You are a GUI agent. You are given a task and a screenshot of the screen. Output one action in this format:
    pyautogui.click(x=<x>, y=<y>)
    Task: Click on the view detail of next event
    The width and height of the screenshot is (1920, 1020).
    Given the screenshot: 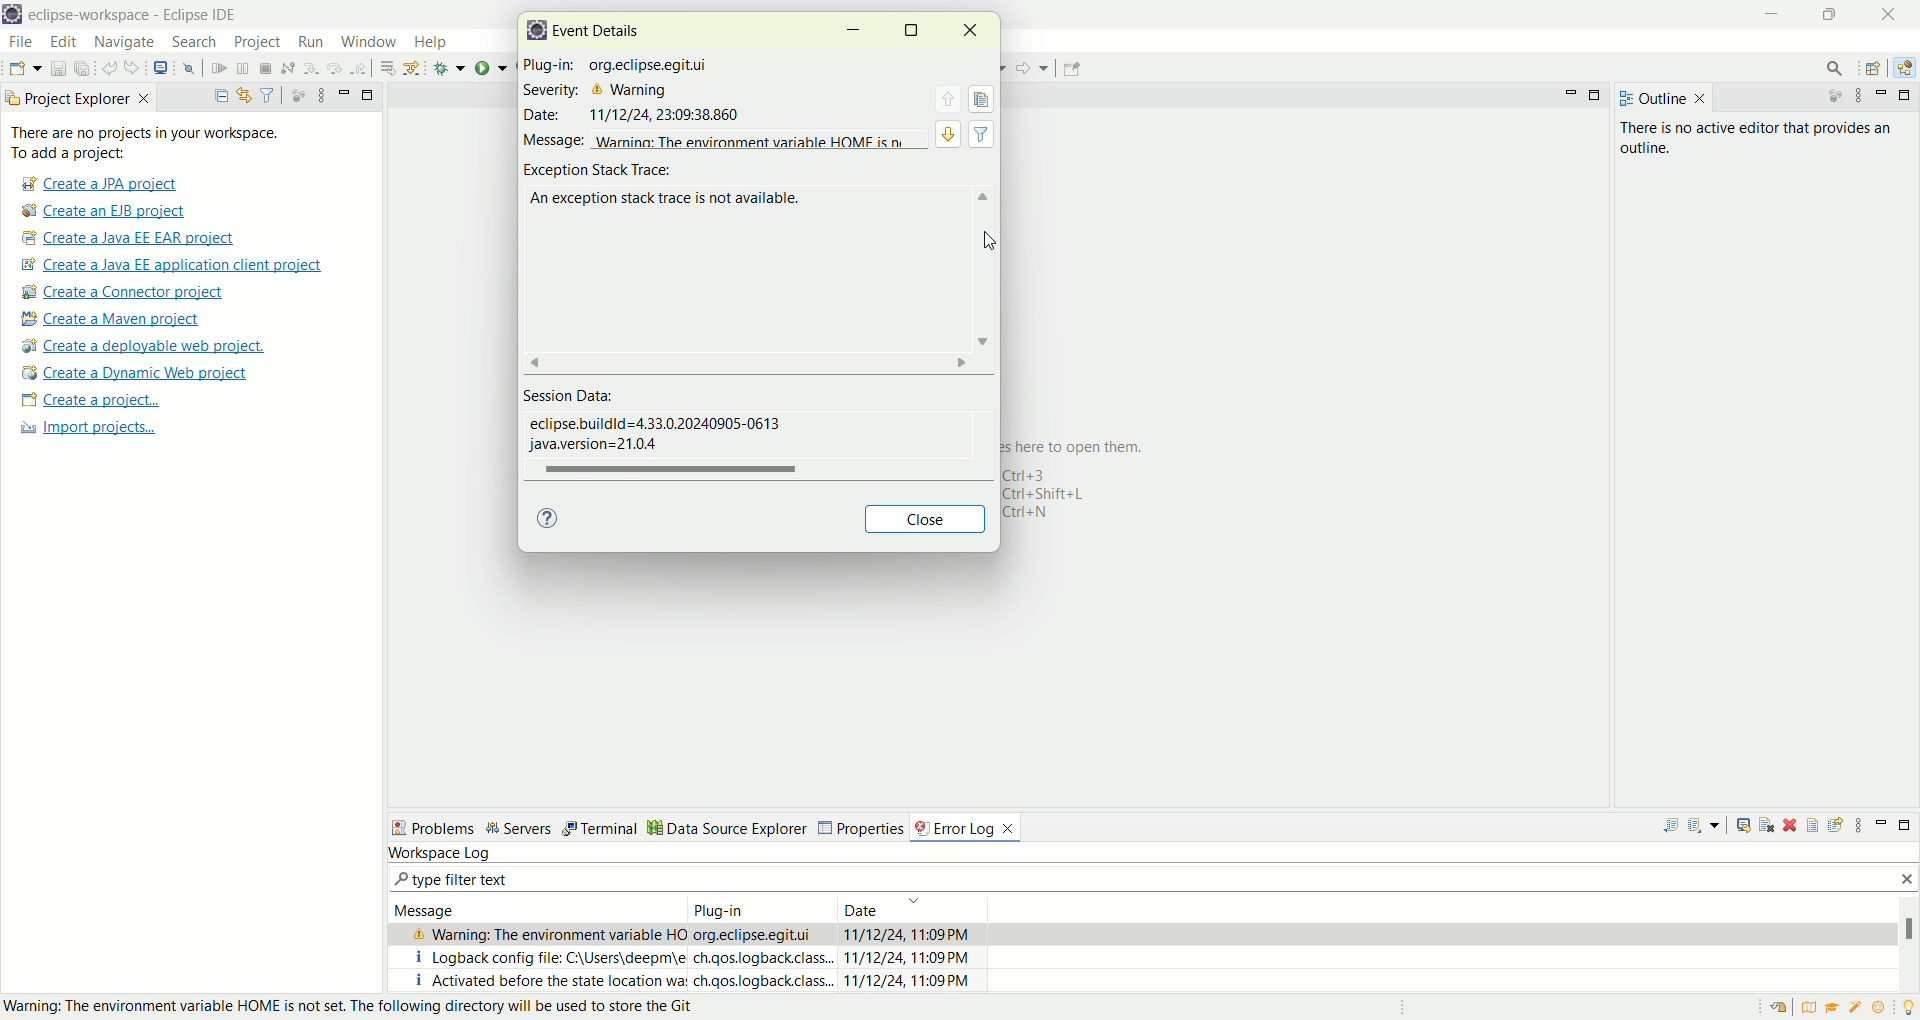 What is the action you would take?
    pyautogui.click(x=946, y=137)
    